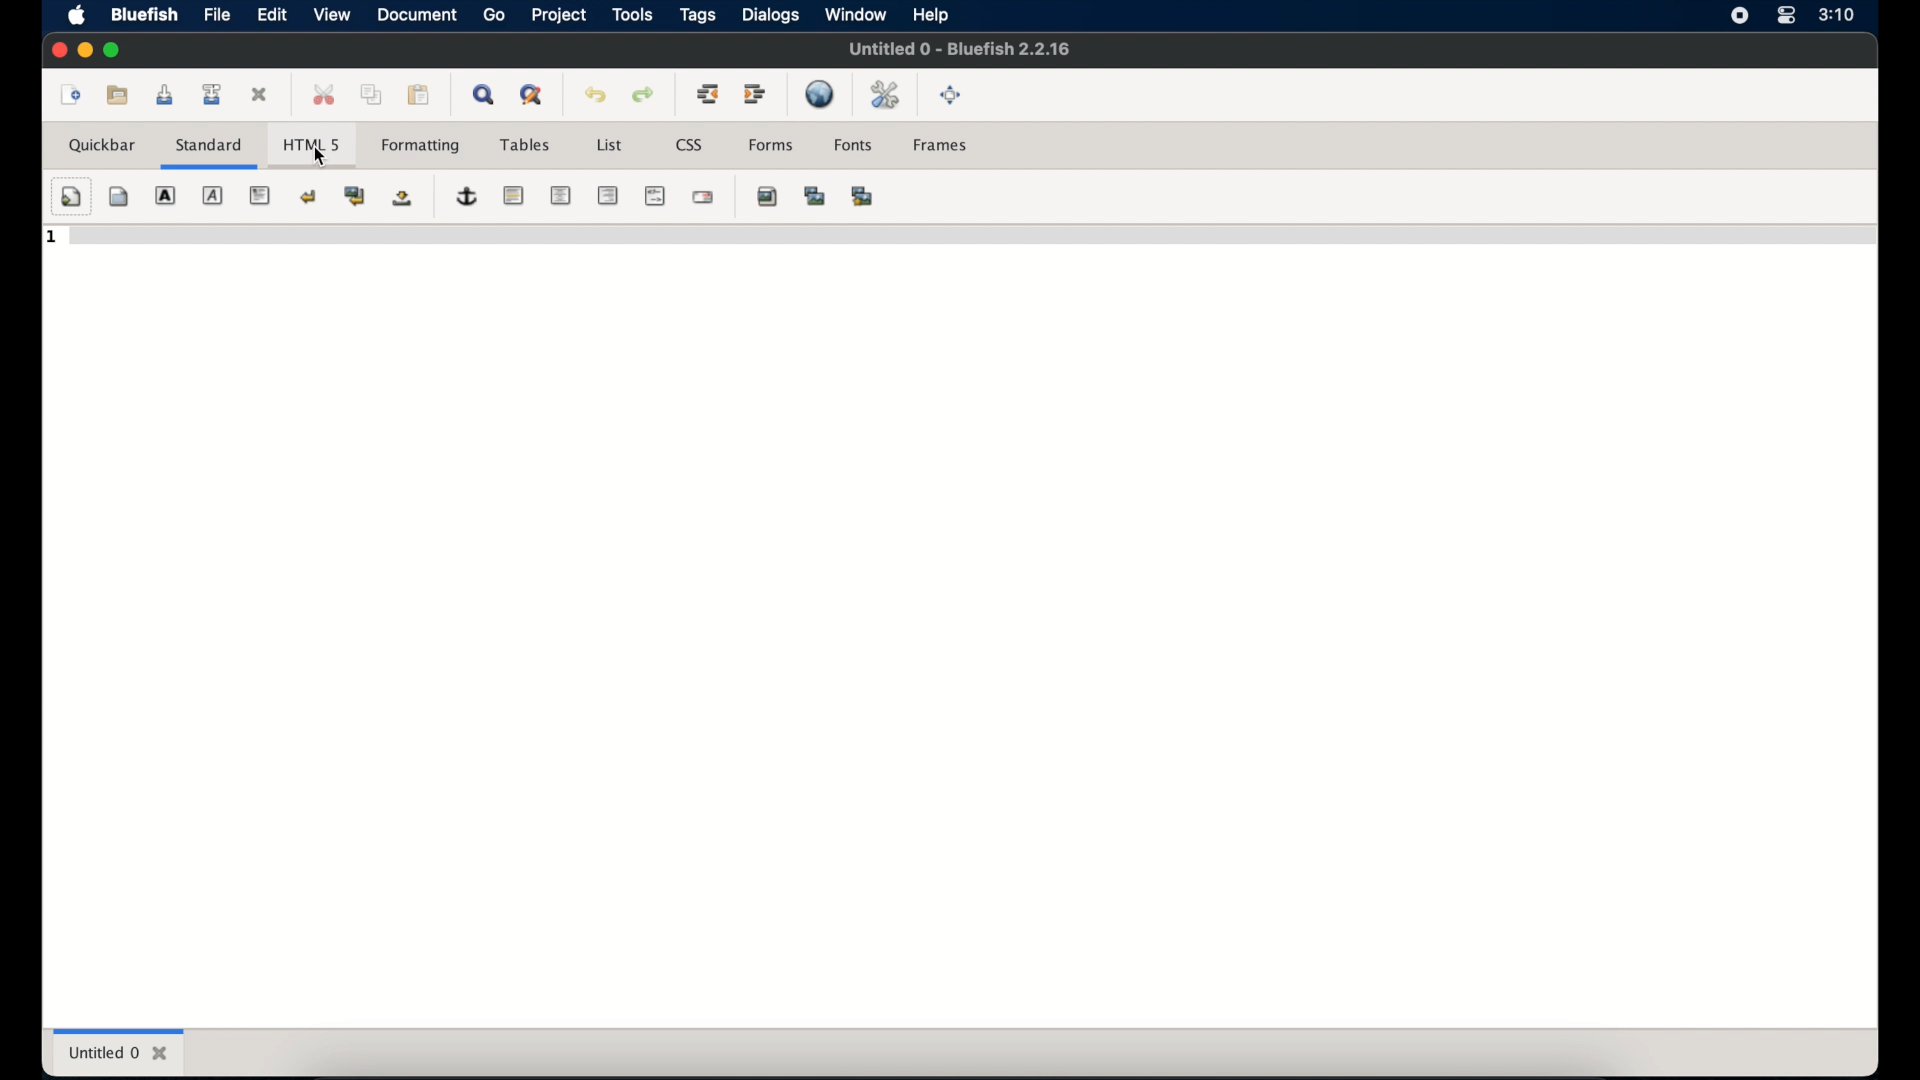 The image size is (1920, 1080). I want to click on non breaking space, so click(402, 199).